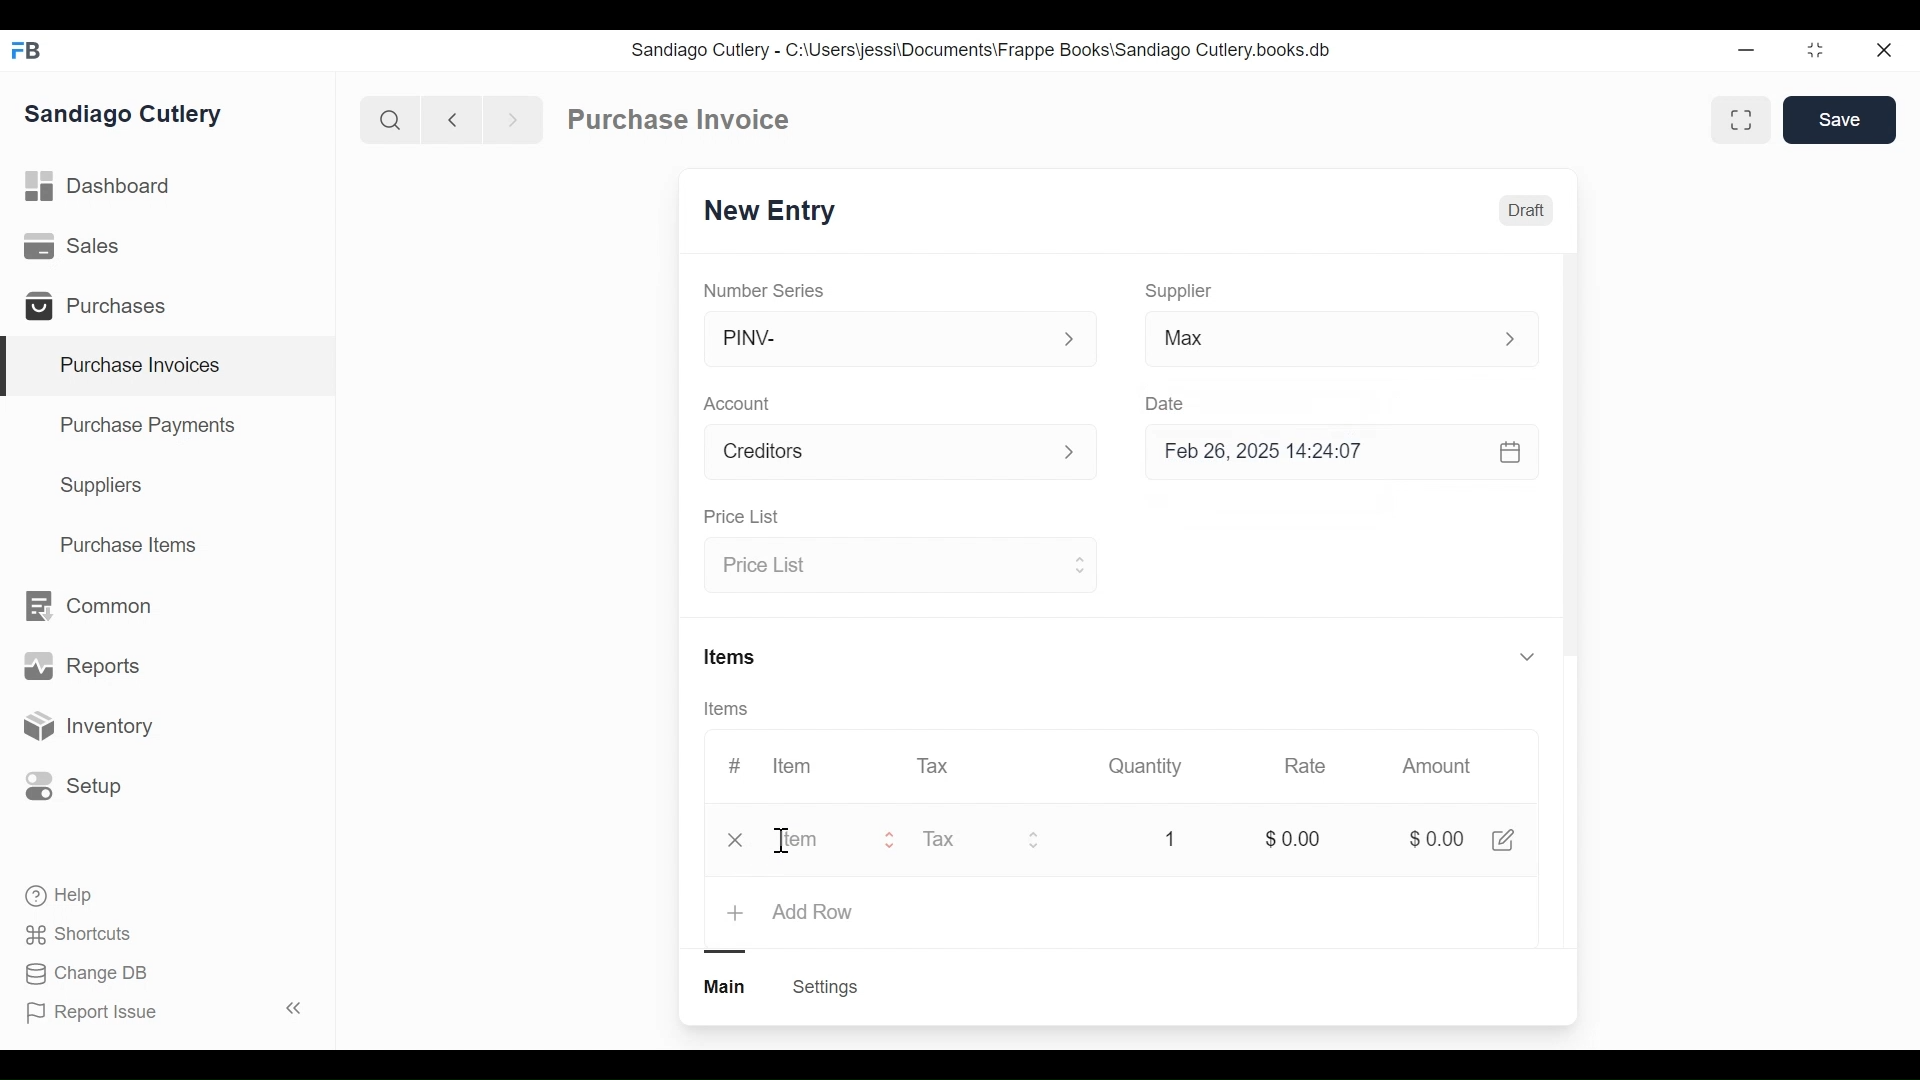 The height and width of the screenshot is (1080, 1920). I want to click on $0.00, so click(1293, 839).